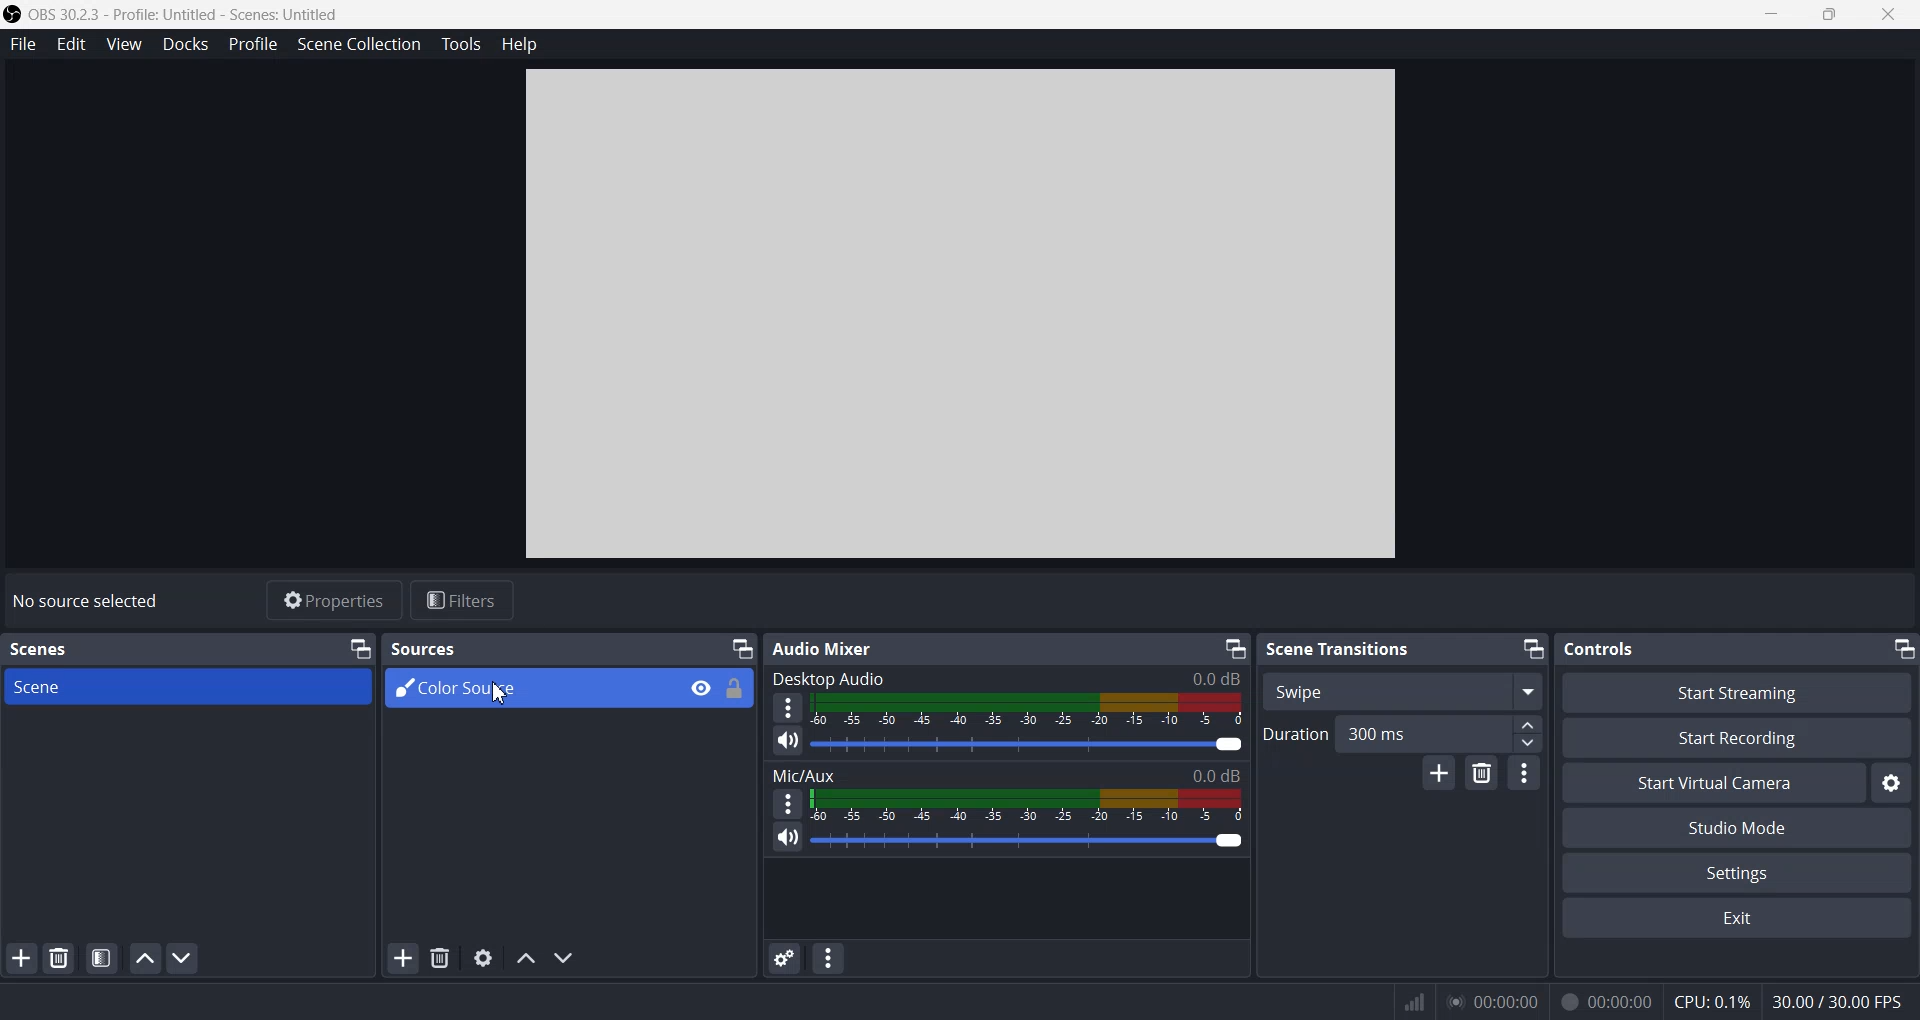 The height and width of the screenshot is (1020, 1920). Describe the element at coordinates (1439, 773) in the screenshot. I see `Add configurable transition` at that location.